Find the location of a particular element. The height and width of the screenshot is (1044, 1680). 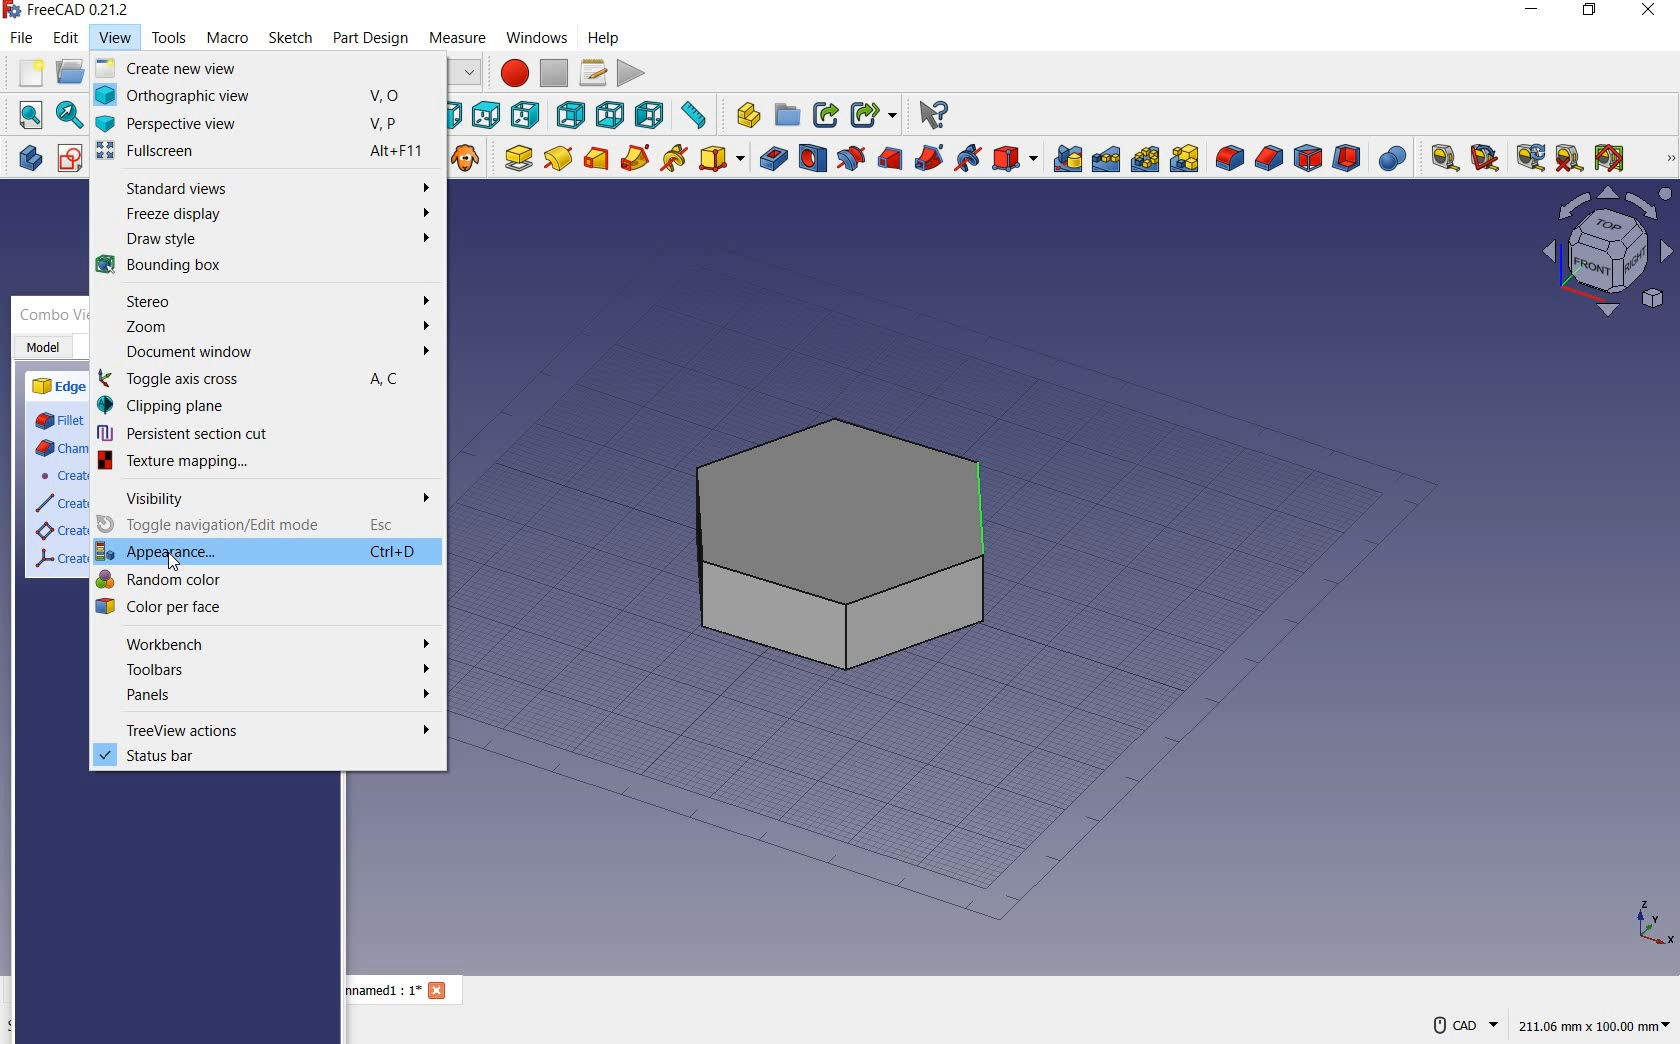

groove is located at coordinates (849, 159).